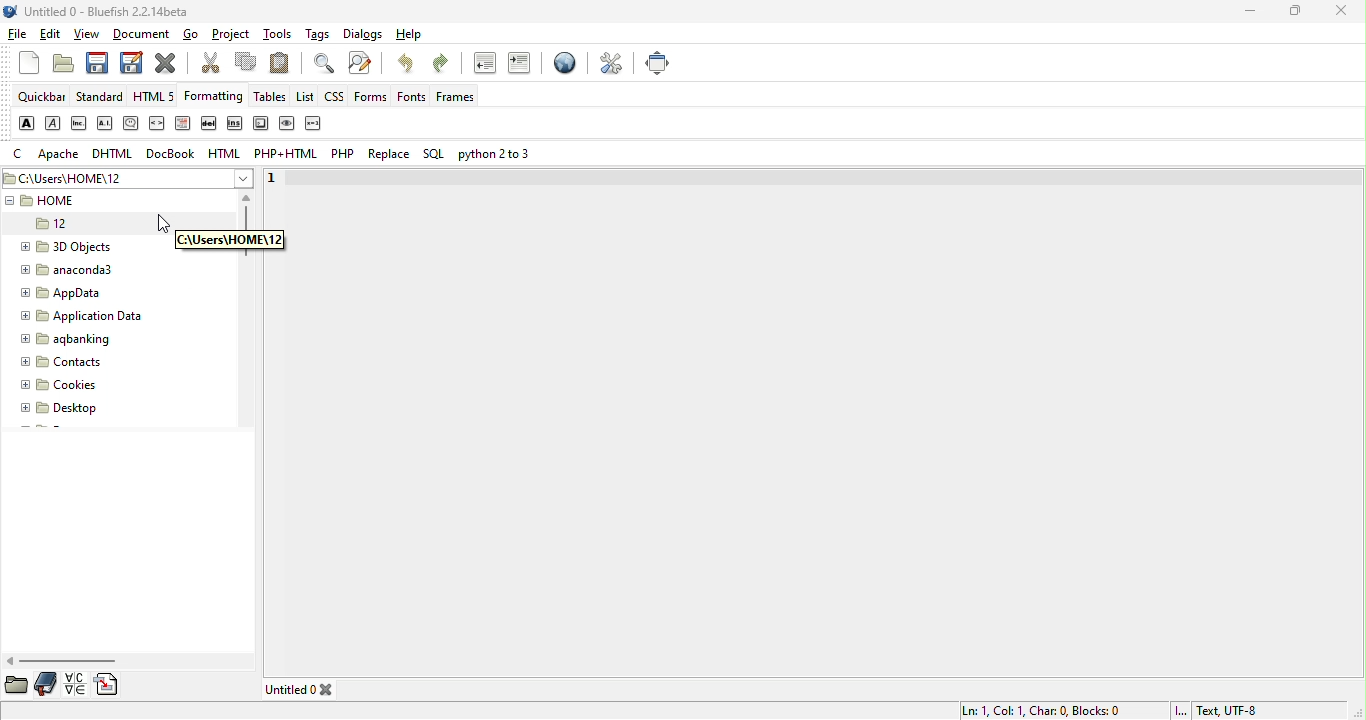 This screenshot has height=720, width=1366. Describe the element at coordinates (610, 65) in the screenshot. I see `preferences` at that location.